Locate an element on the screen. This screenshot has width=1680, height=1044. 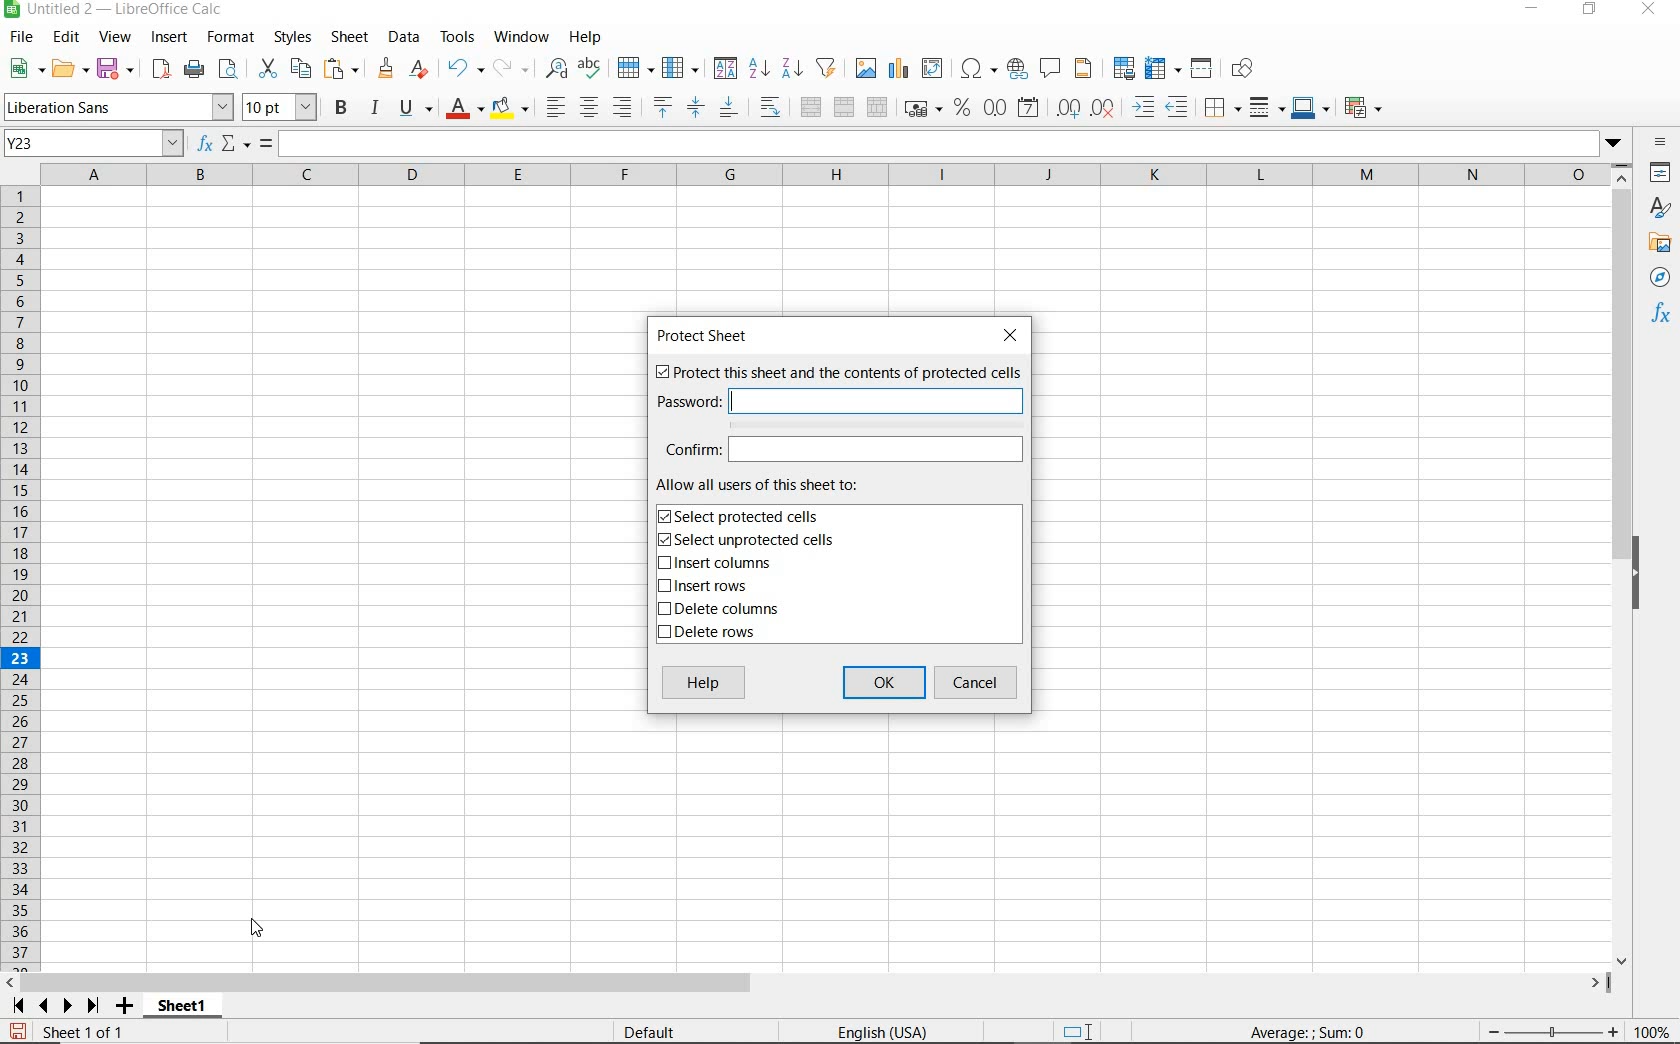
PROTECT SHEET is located at coordinates (707, 336).